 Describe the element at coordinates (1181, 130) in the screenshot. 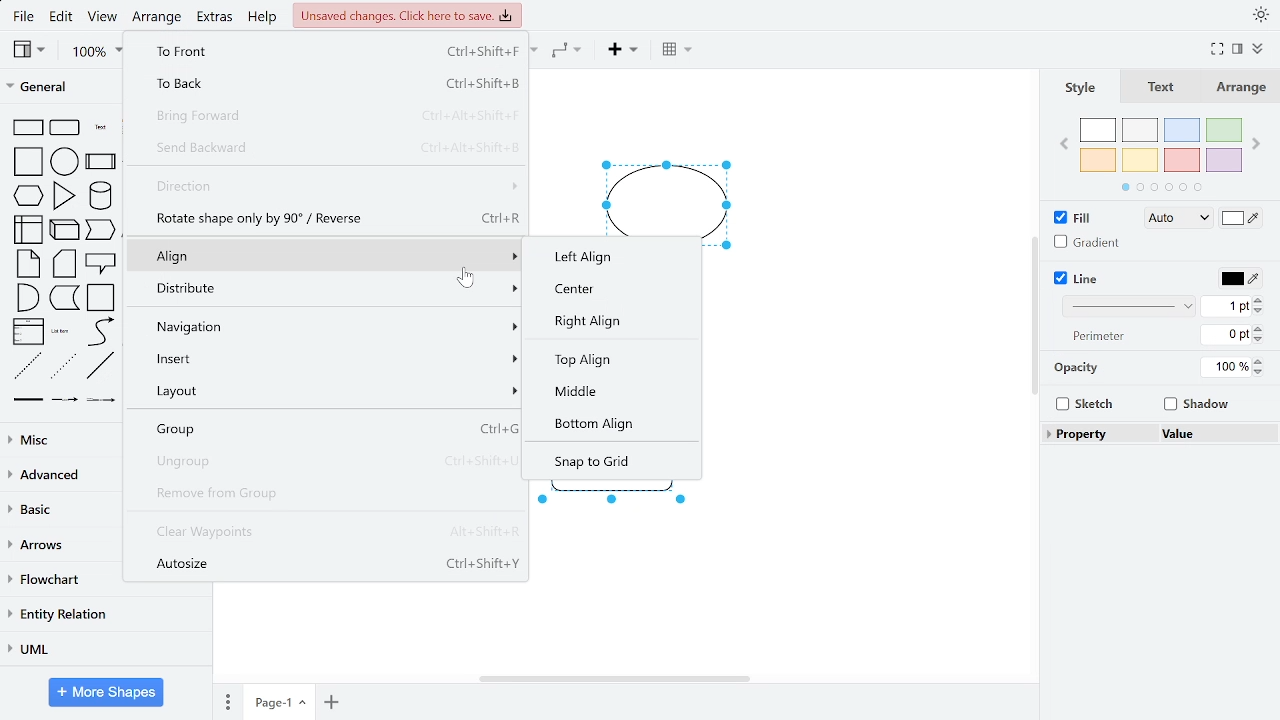

I see `blue` at that location.